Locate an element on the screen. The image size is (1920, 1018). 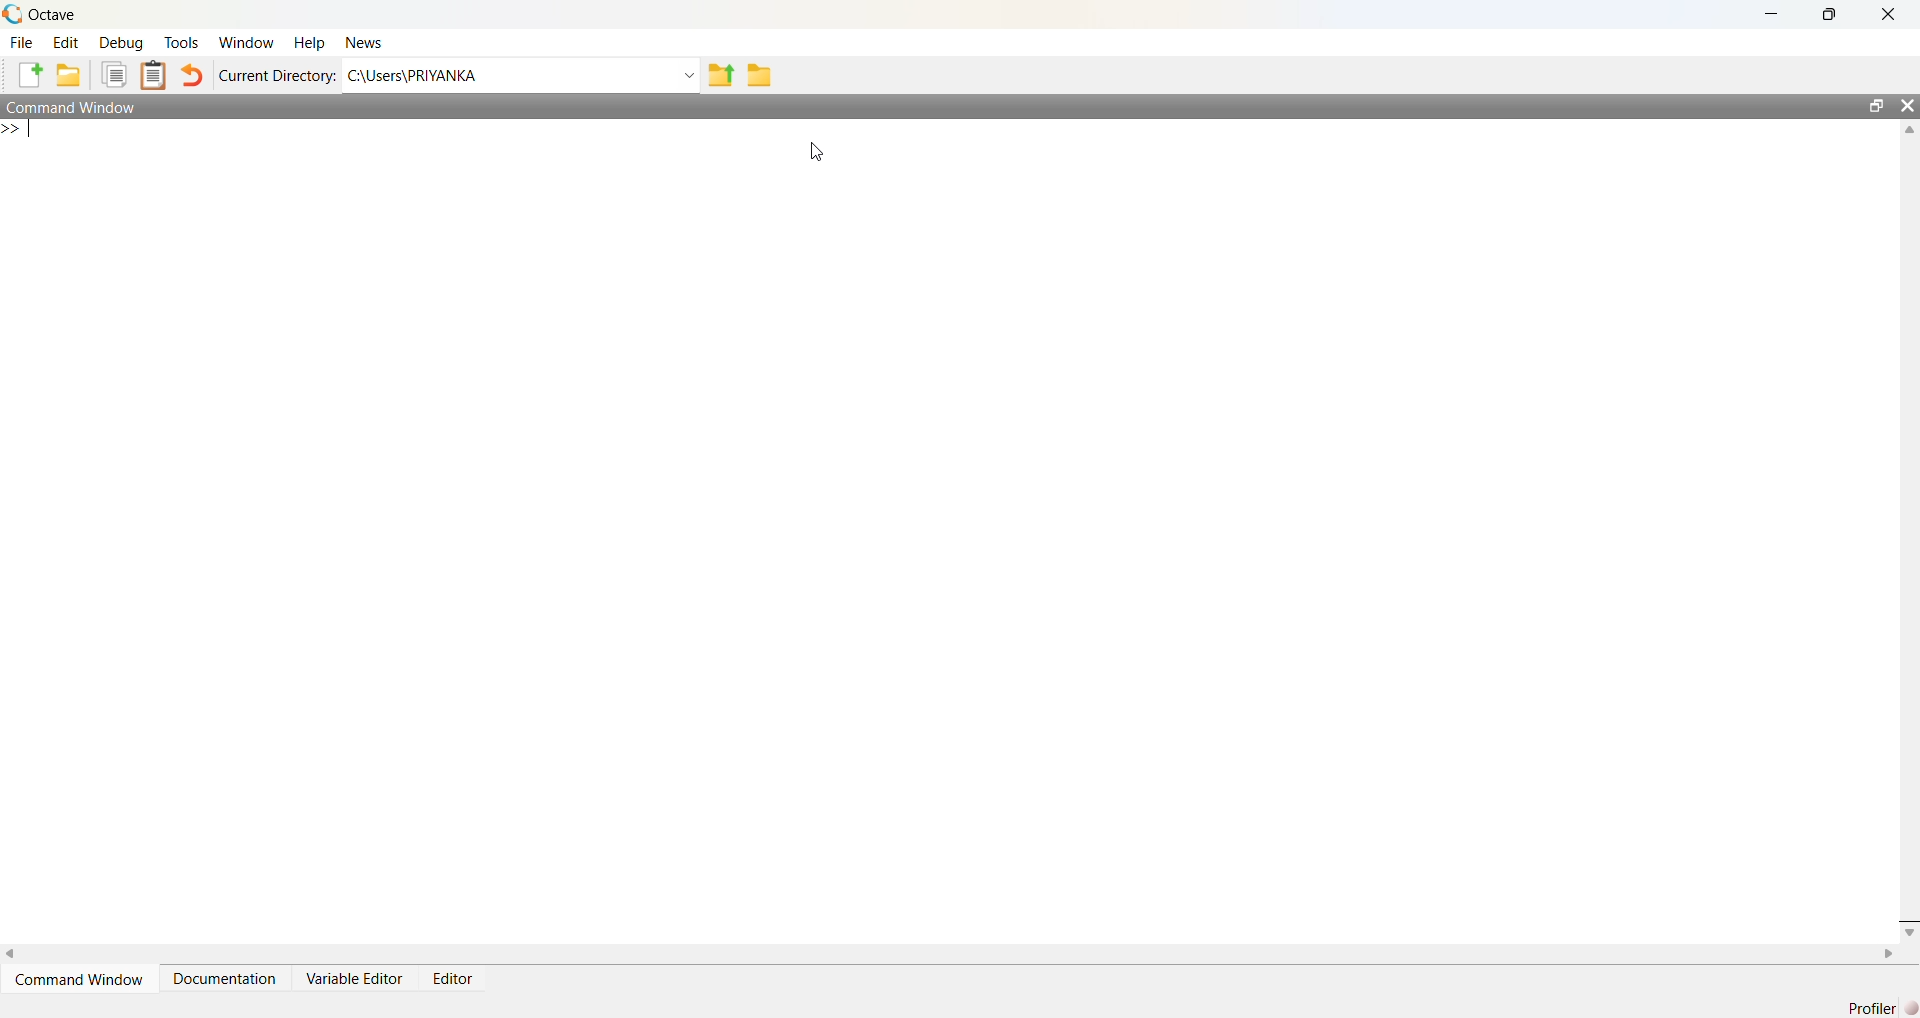
vertical scroll bar is located at coordinates (1907, 529).